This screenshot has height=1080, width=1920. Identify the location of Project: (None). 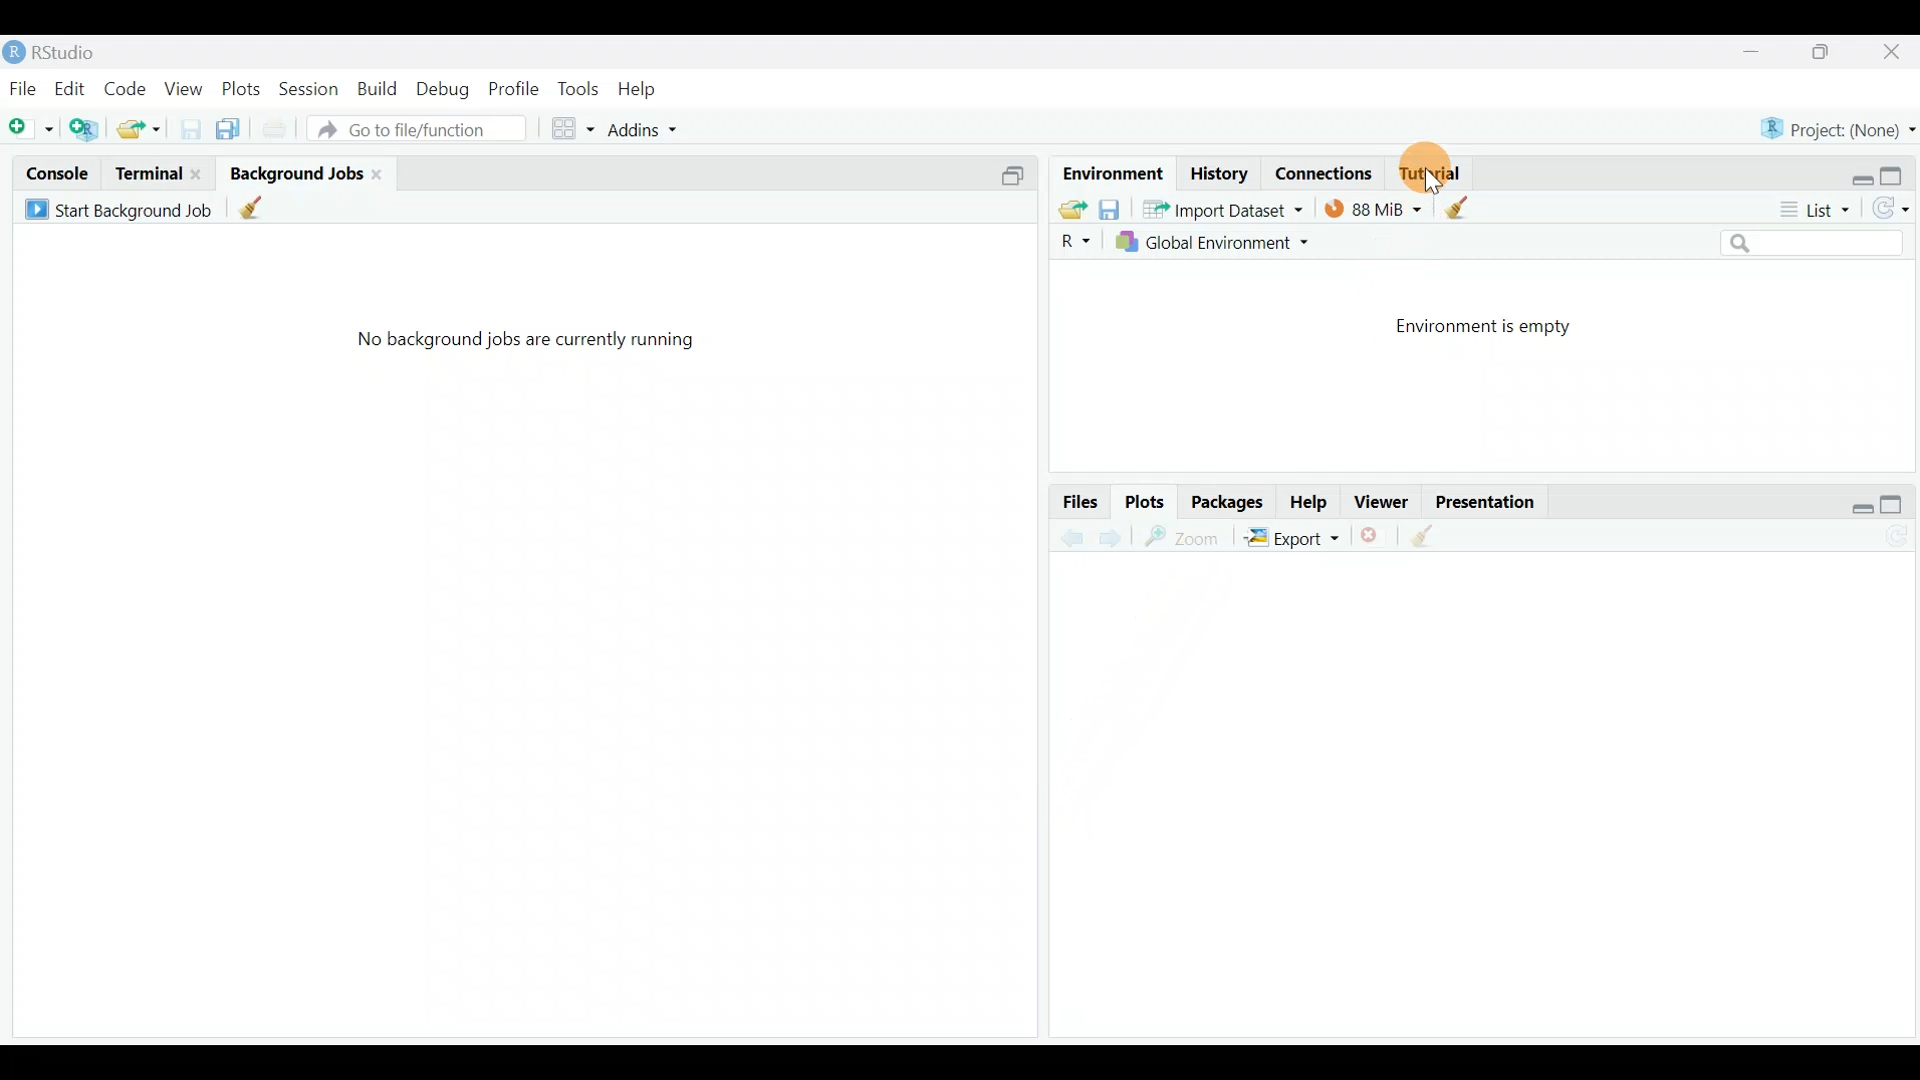
(1835, 129).